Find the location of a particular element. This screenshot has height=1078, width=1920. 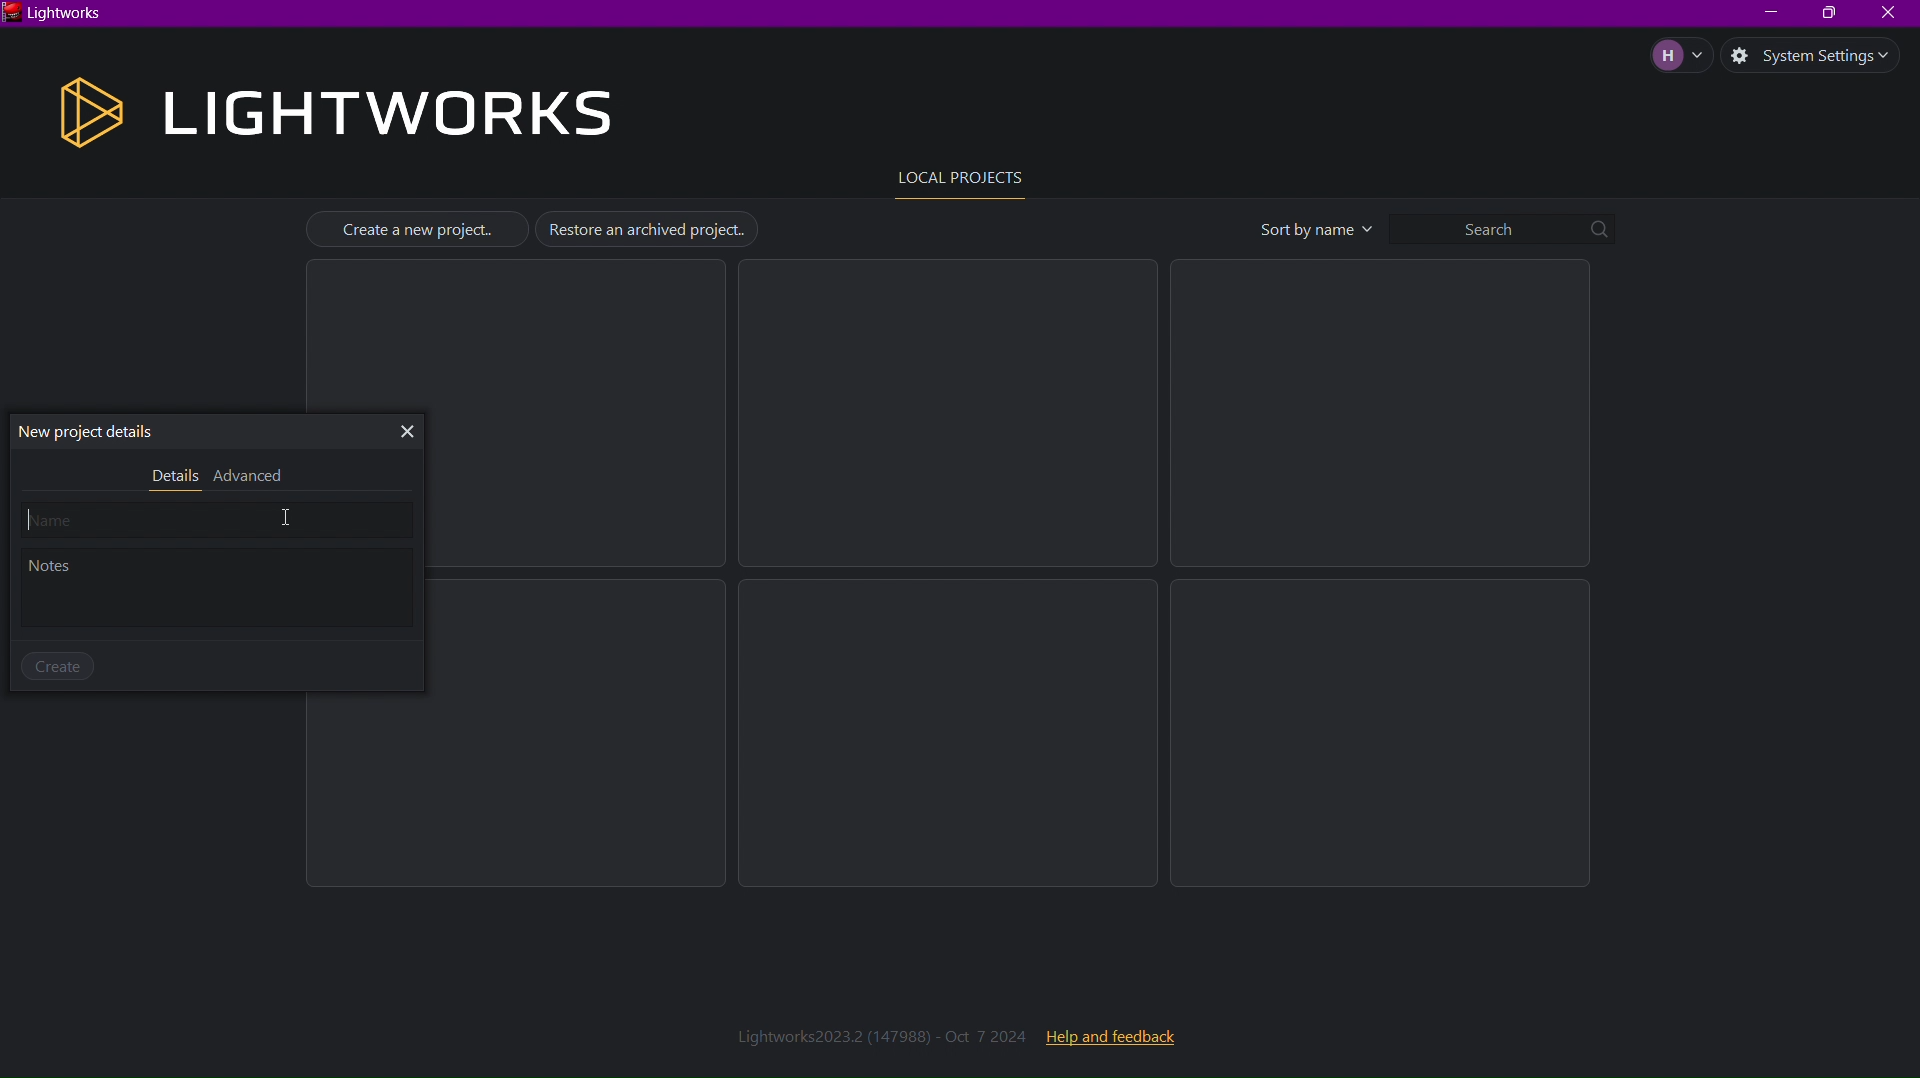

Minimize is located at coordinates (1763, 15).